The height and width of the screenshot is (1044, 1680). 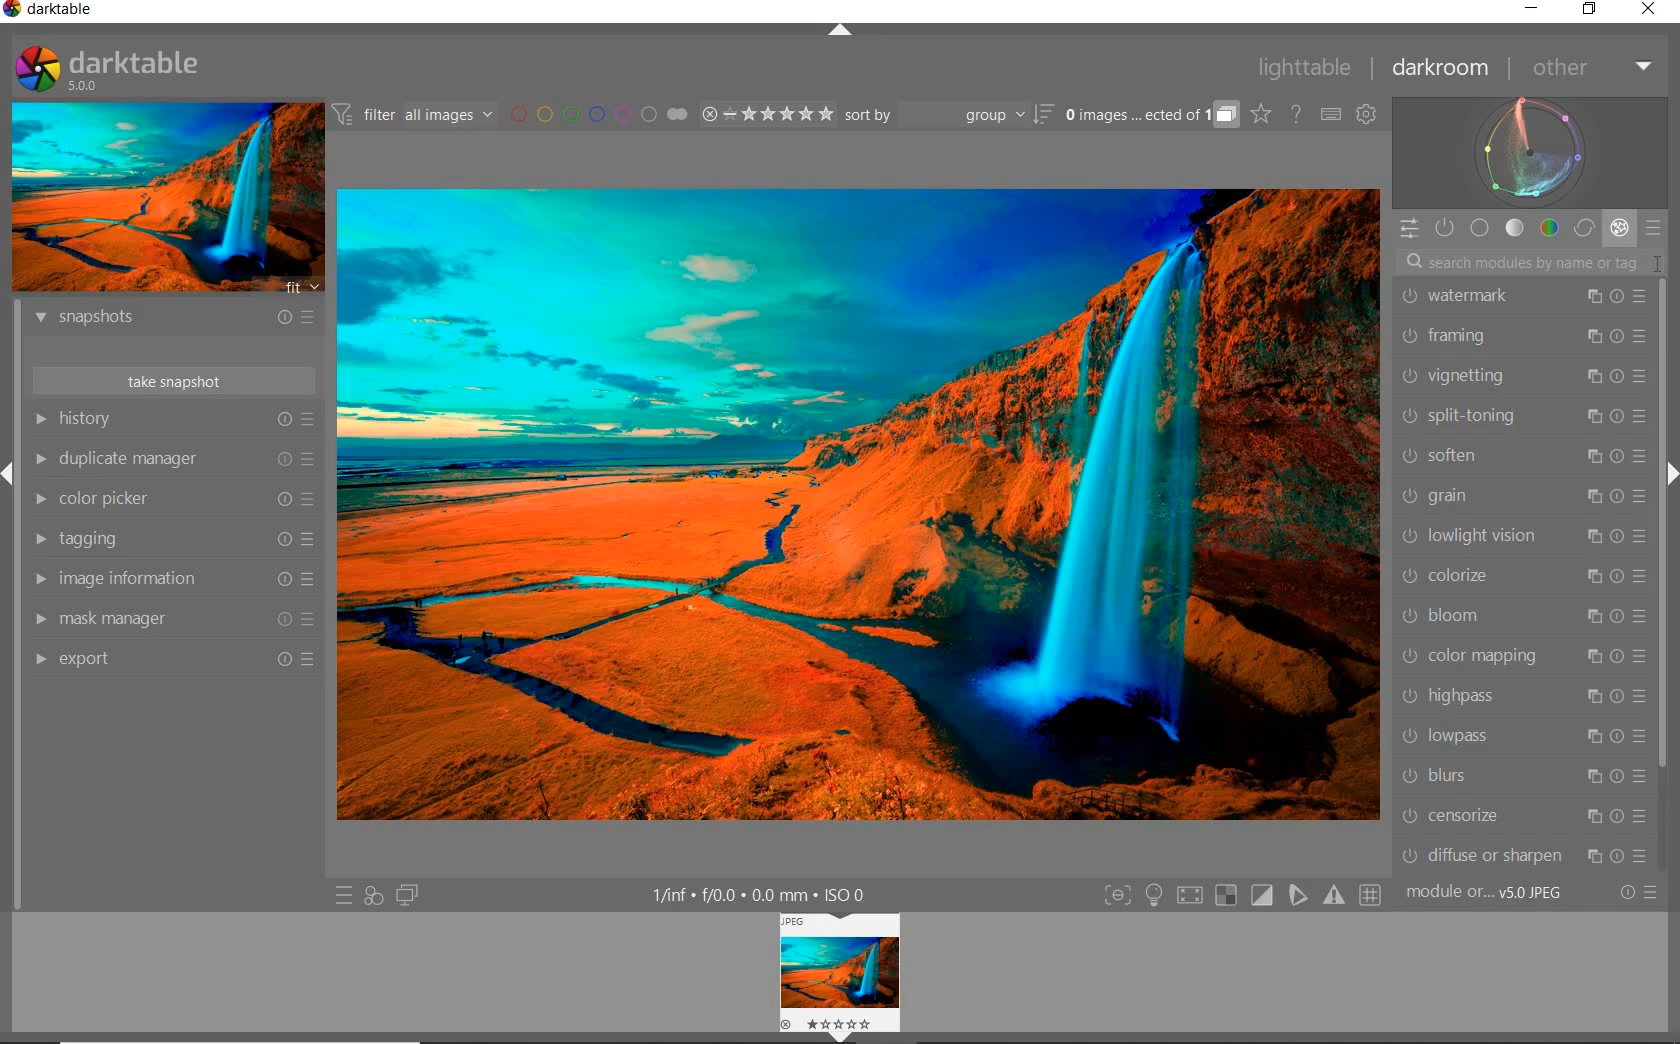 I want to click on DISPLAYED GUI INFO, so click(x=764, y=894).